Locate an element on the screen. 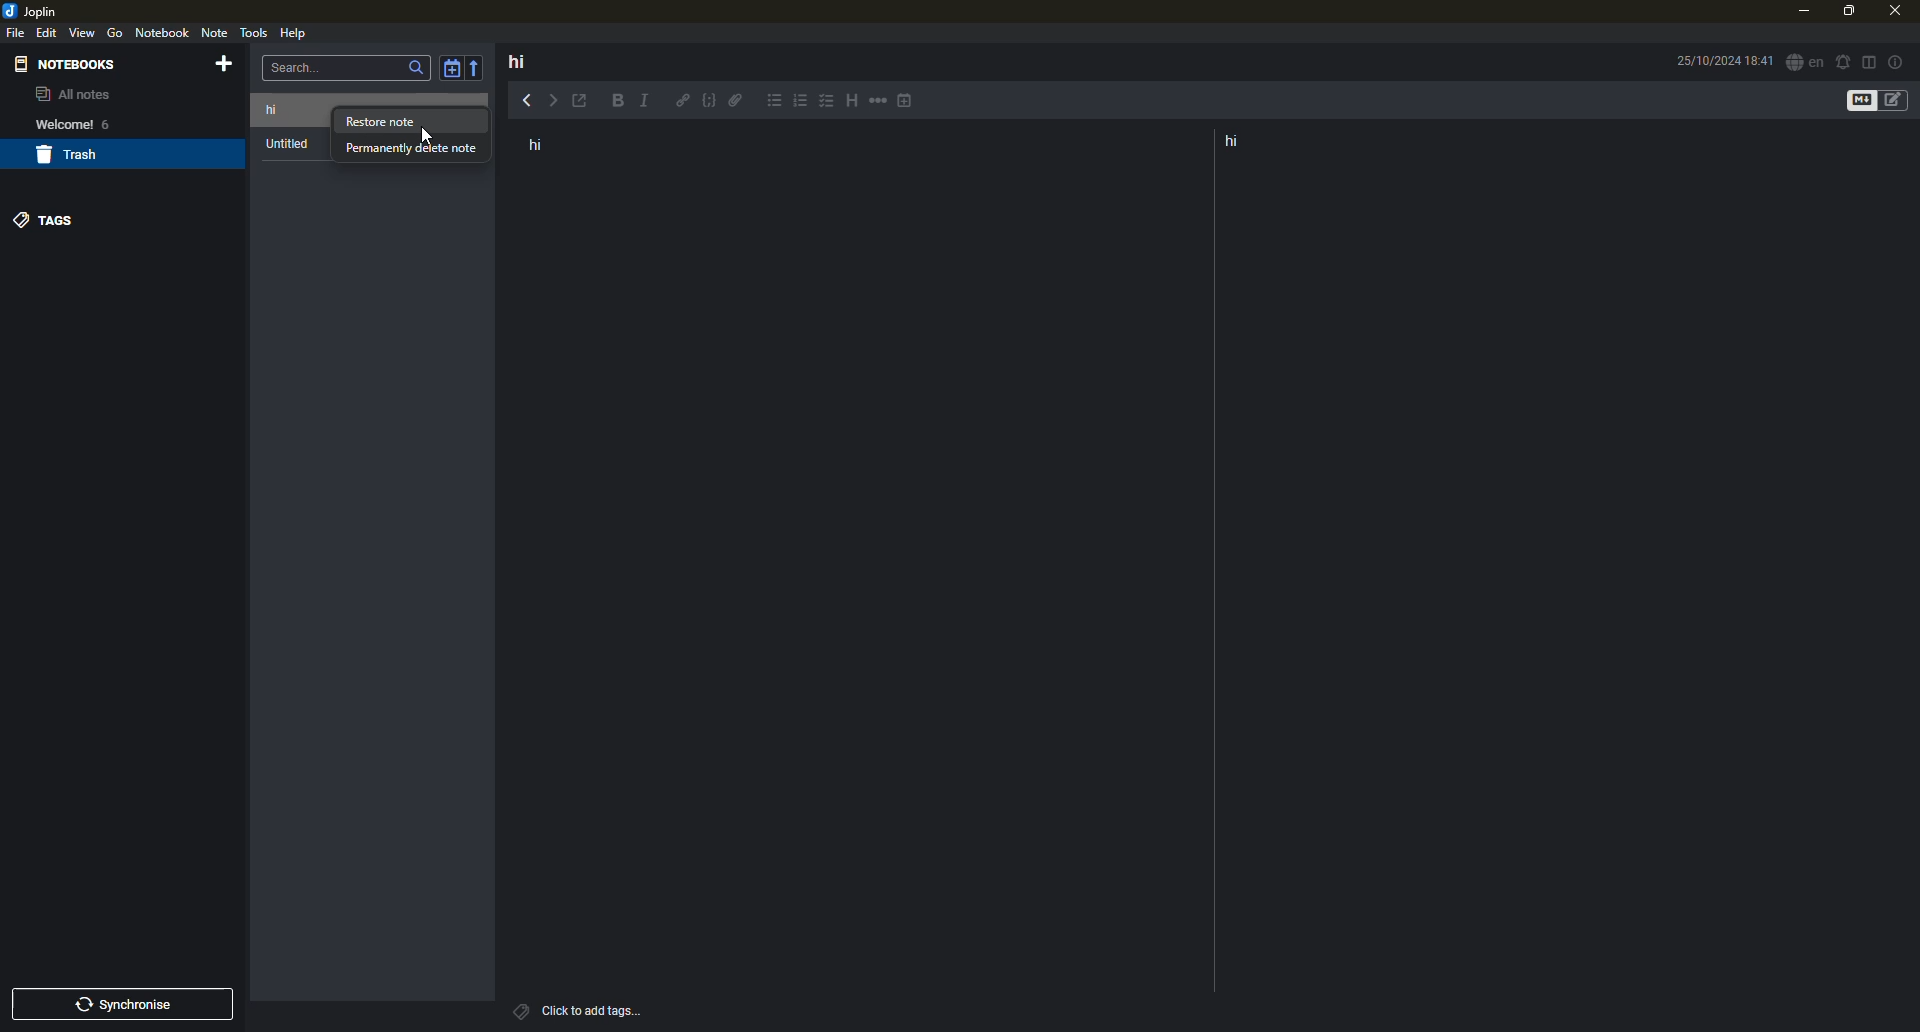 This screenshot has width=1920, height=1032. toggle editors is located at coordinates (1899, 101).